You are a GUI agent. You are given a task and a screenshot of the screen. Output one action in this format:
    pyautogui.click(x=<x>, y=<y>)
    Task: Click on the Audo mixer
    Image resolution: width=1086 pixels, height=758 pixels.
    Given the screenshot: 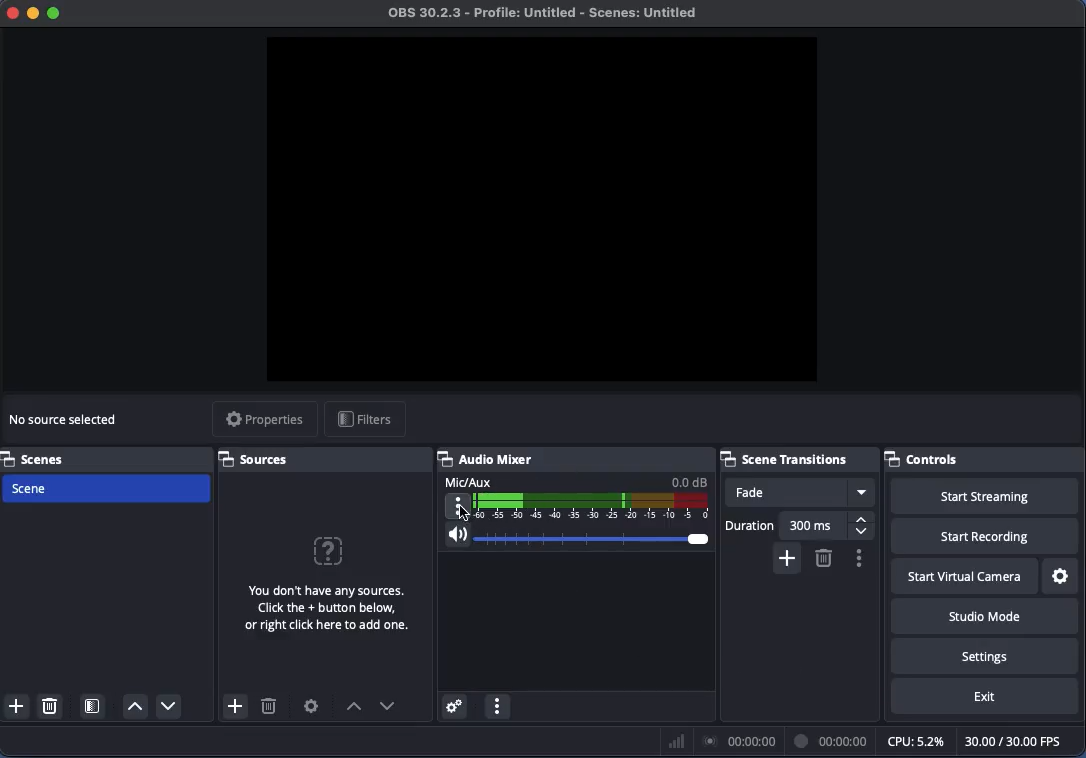 What is the action you would take?
    pyautogui.click(x=577, y=459)
    